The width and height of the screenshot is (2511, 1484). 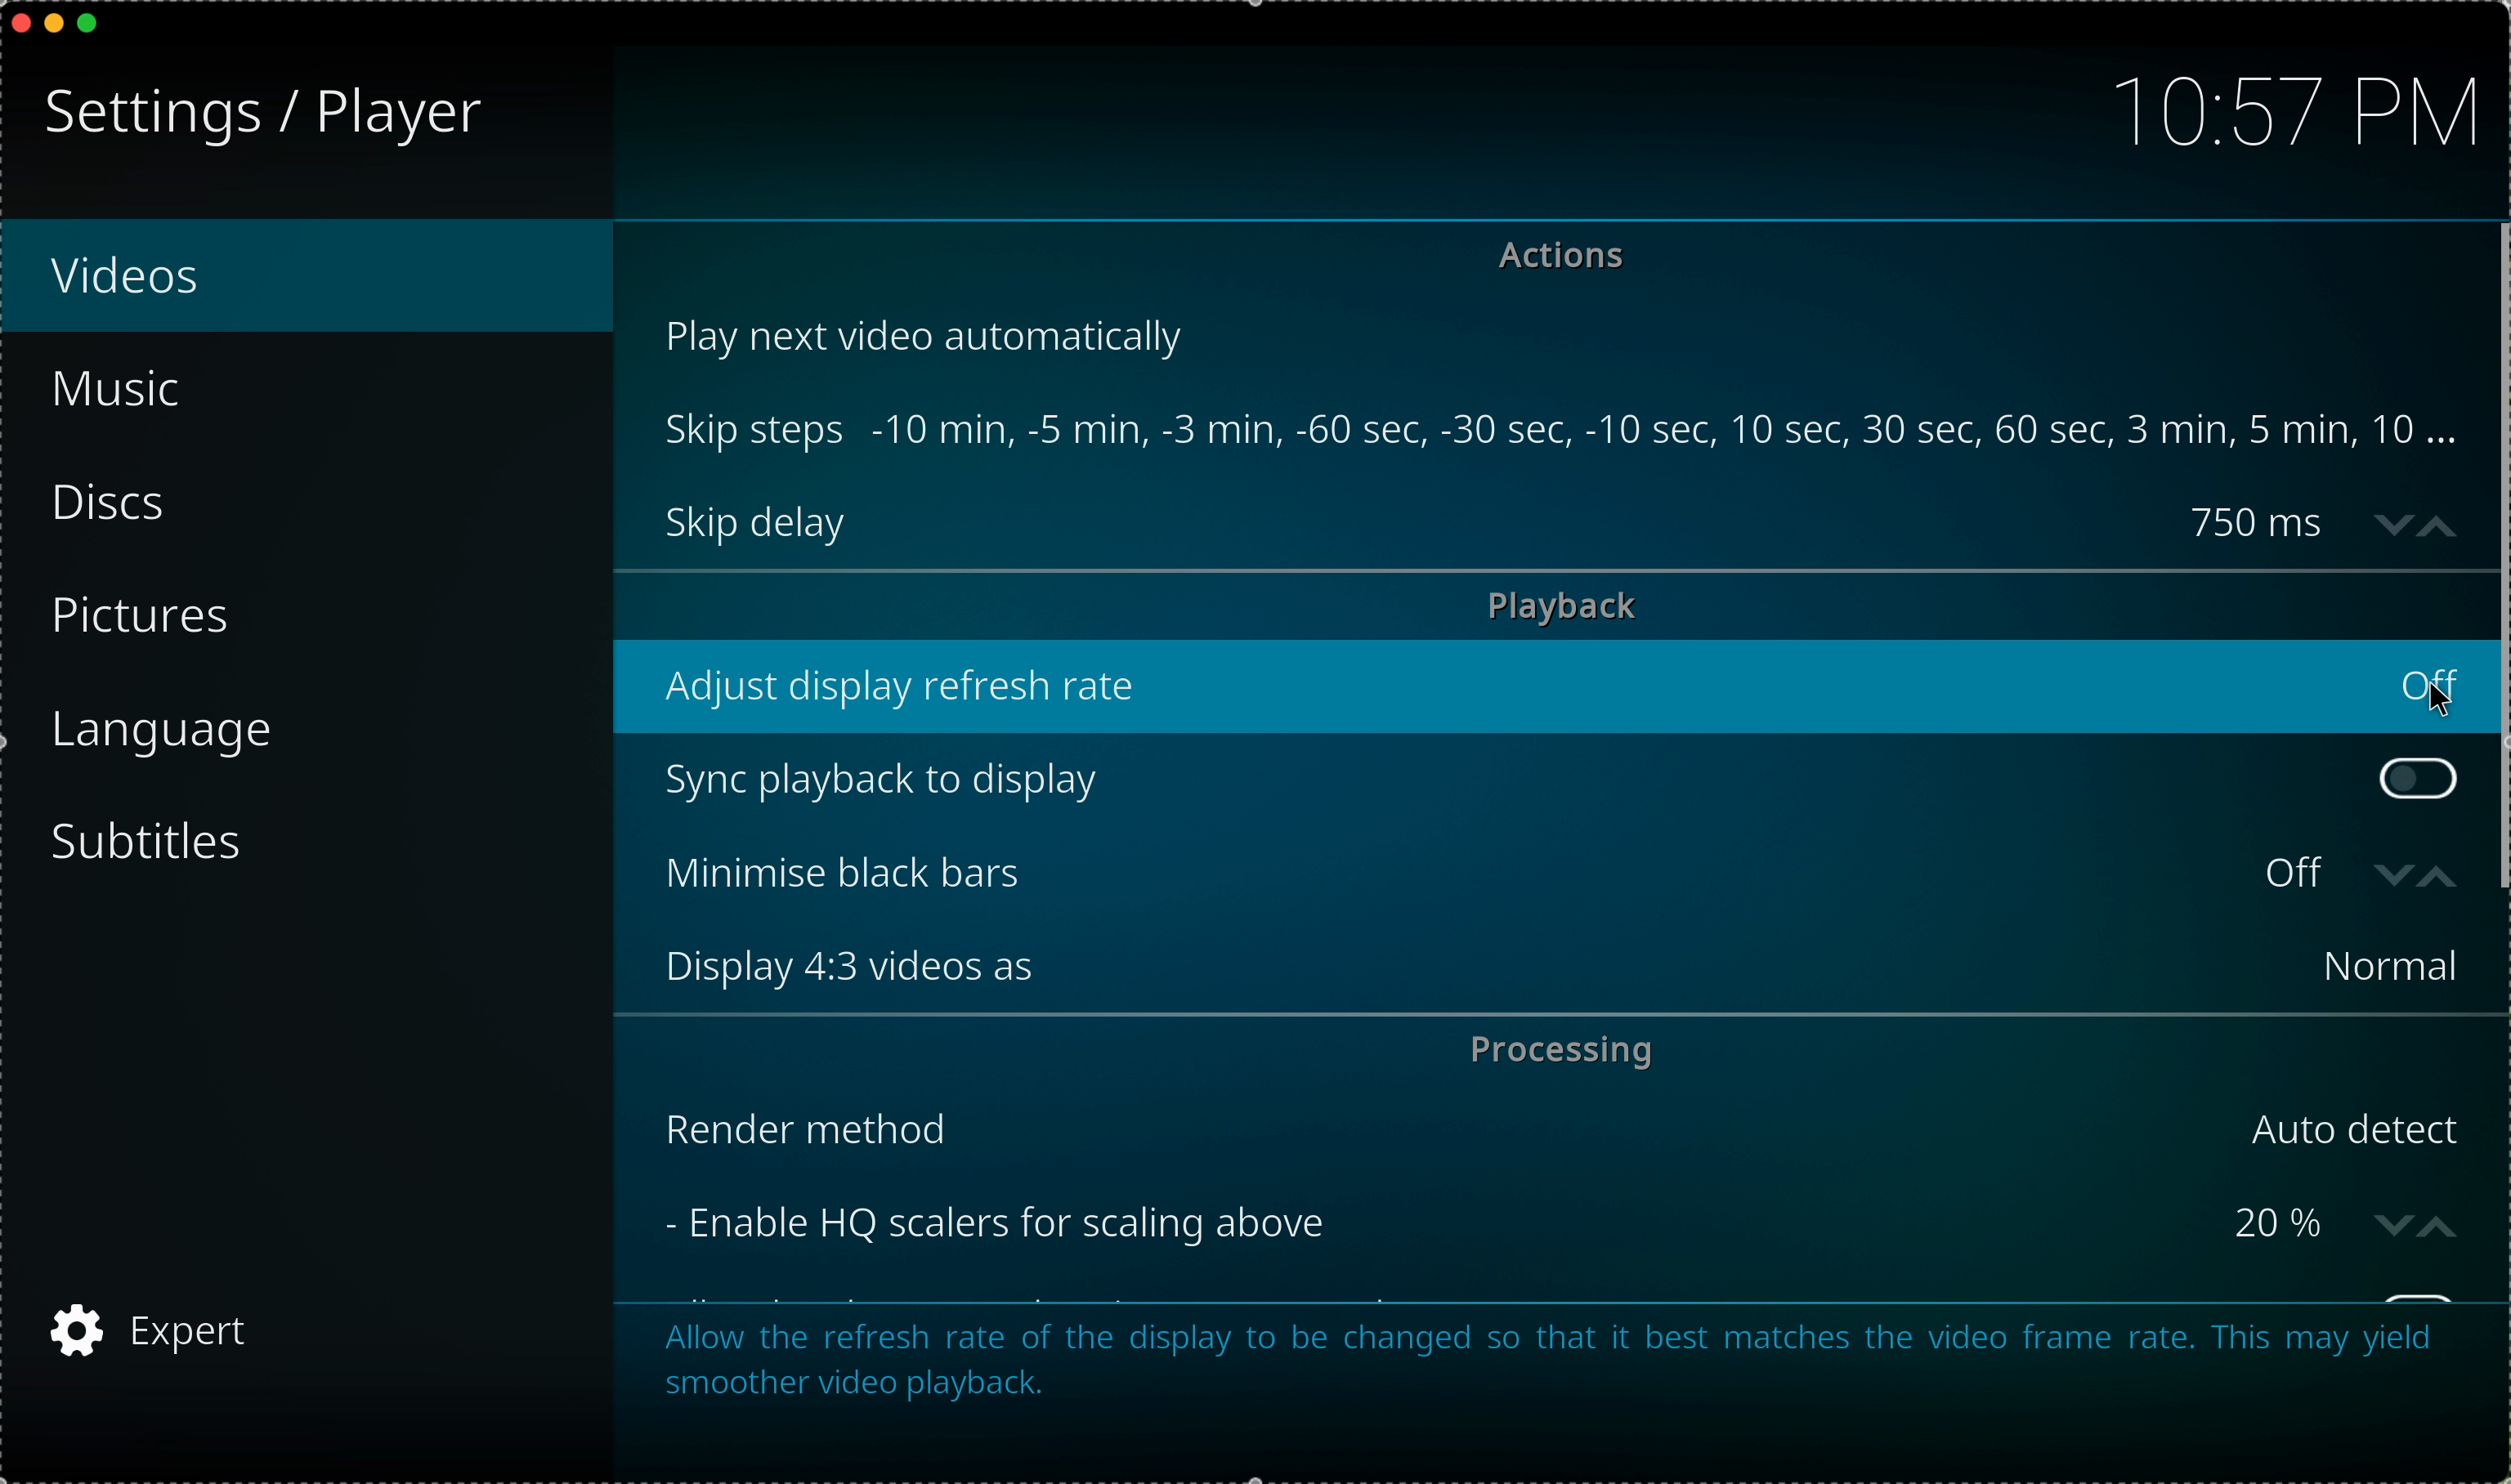 I want to click on Scroll bar, so click(x=2495, y=558).